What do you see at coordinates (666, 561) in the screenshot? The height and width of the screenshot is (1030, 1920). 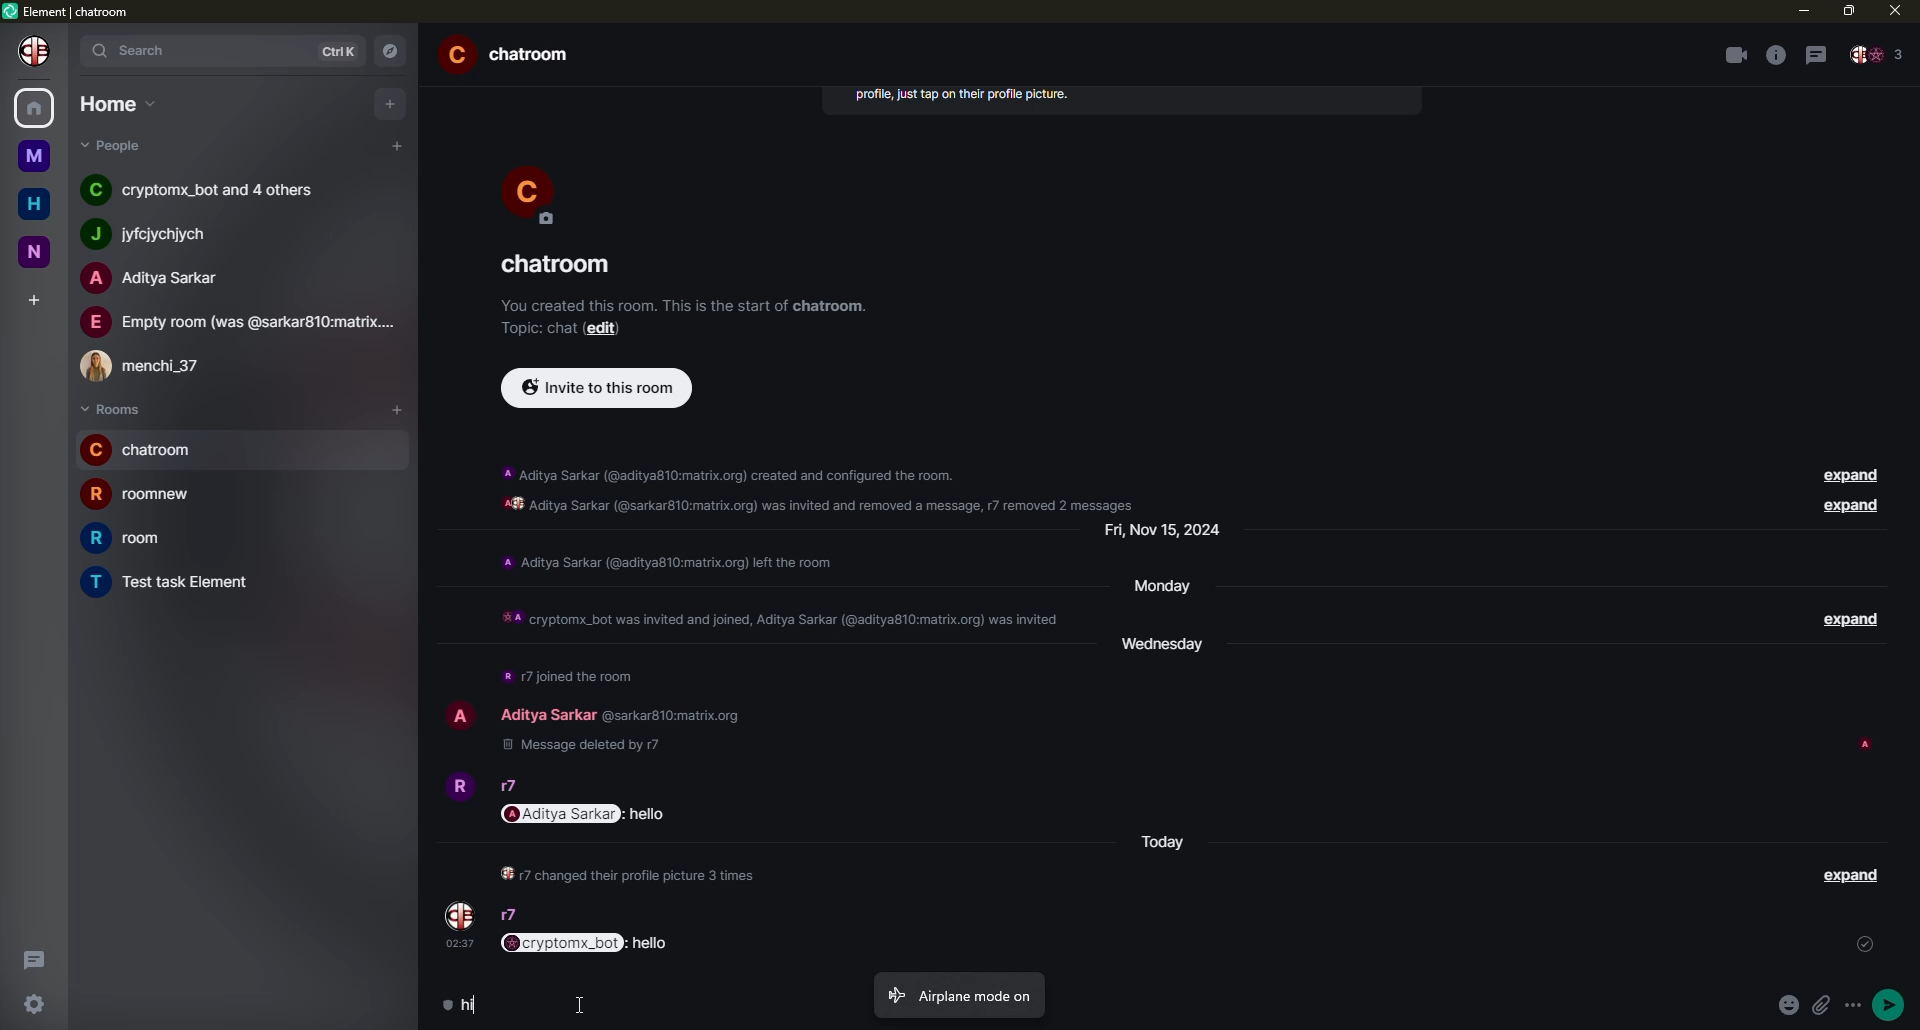 I see `info` at bounding box center [666, 561].